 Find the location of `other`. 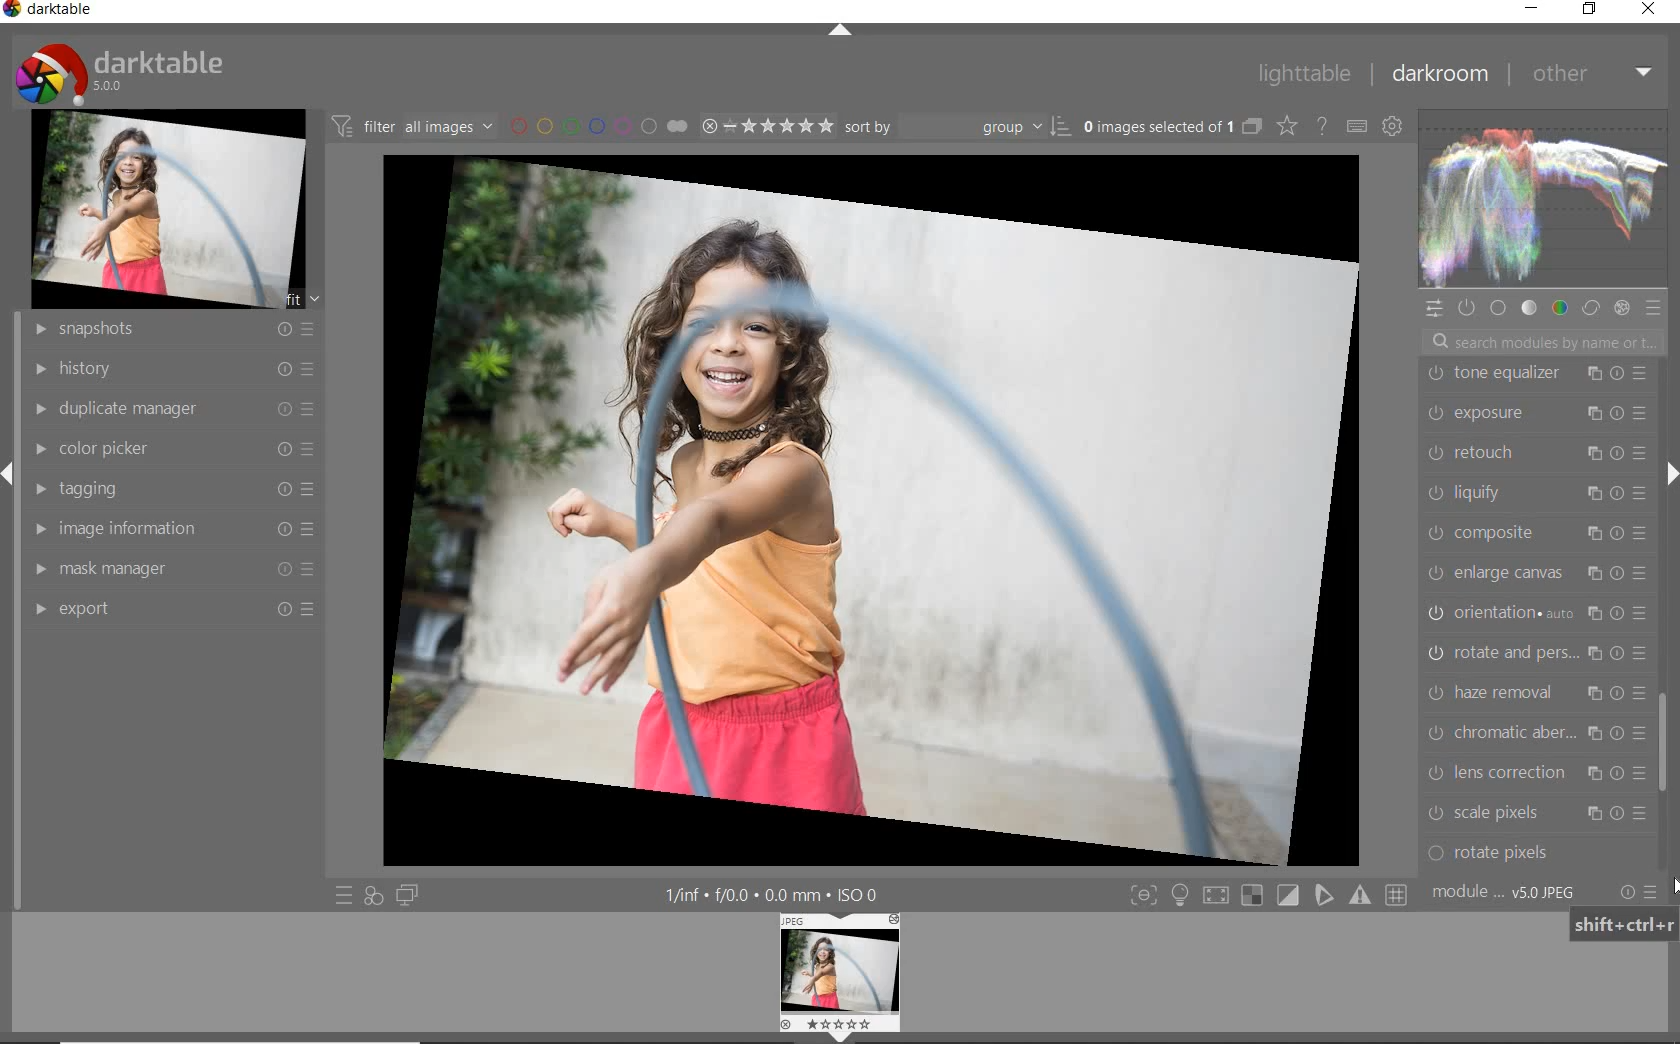

other is located at coordinates (1589, 73).